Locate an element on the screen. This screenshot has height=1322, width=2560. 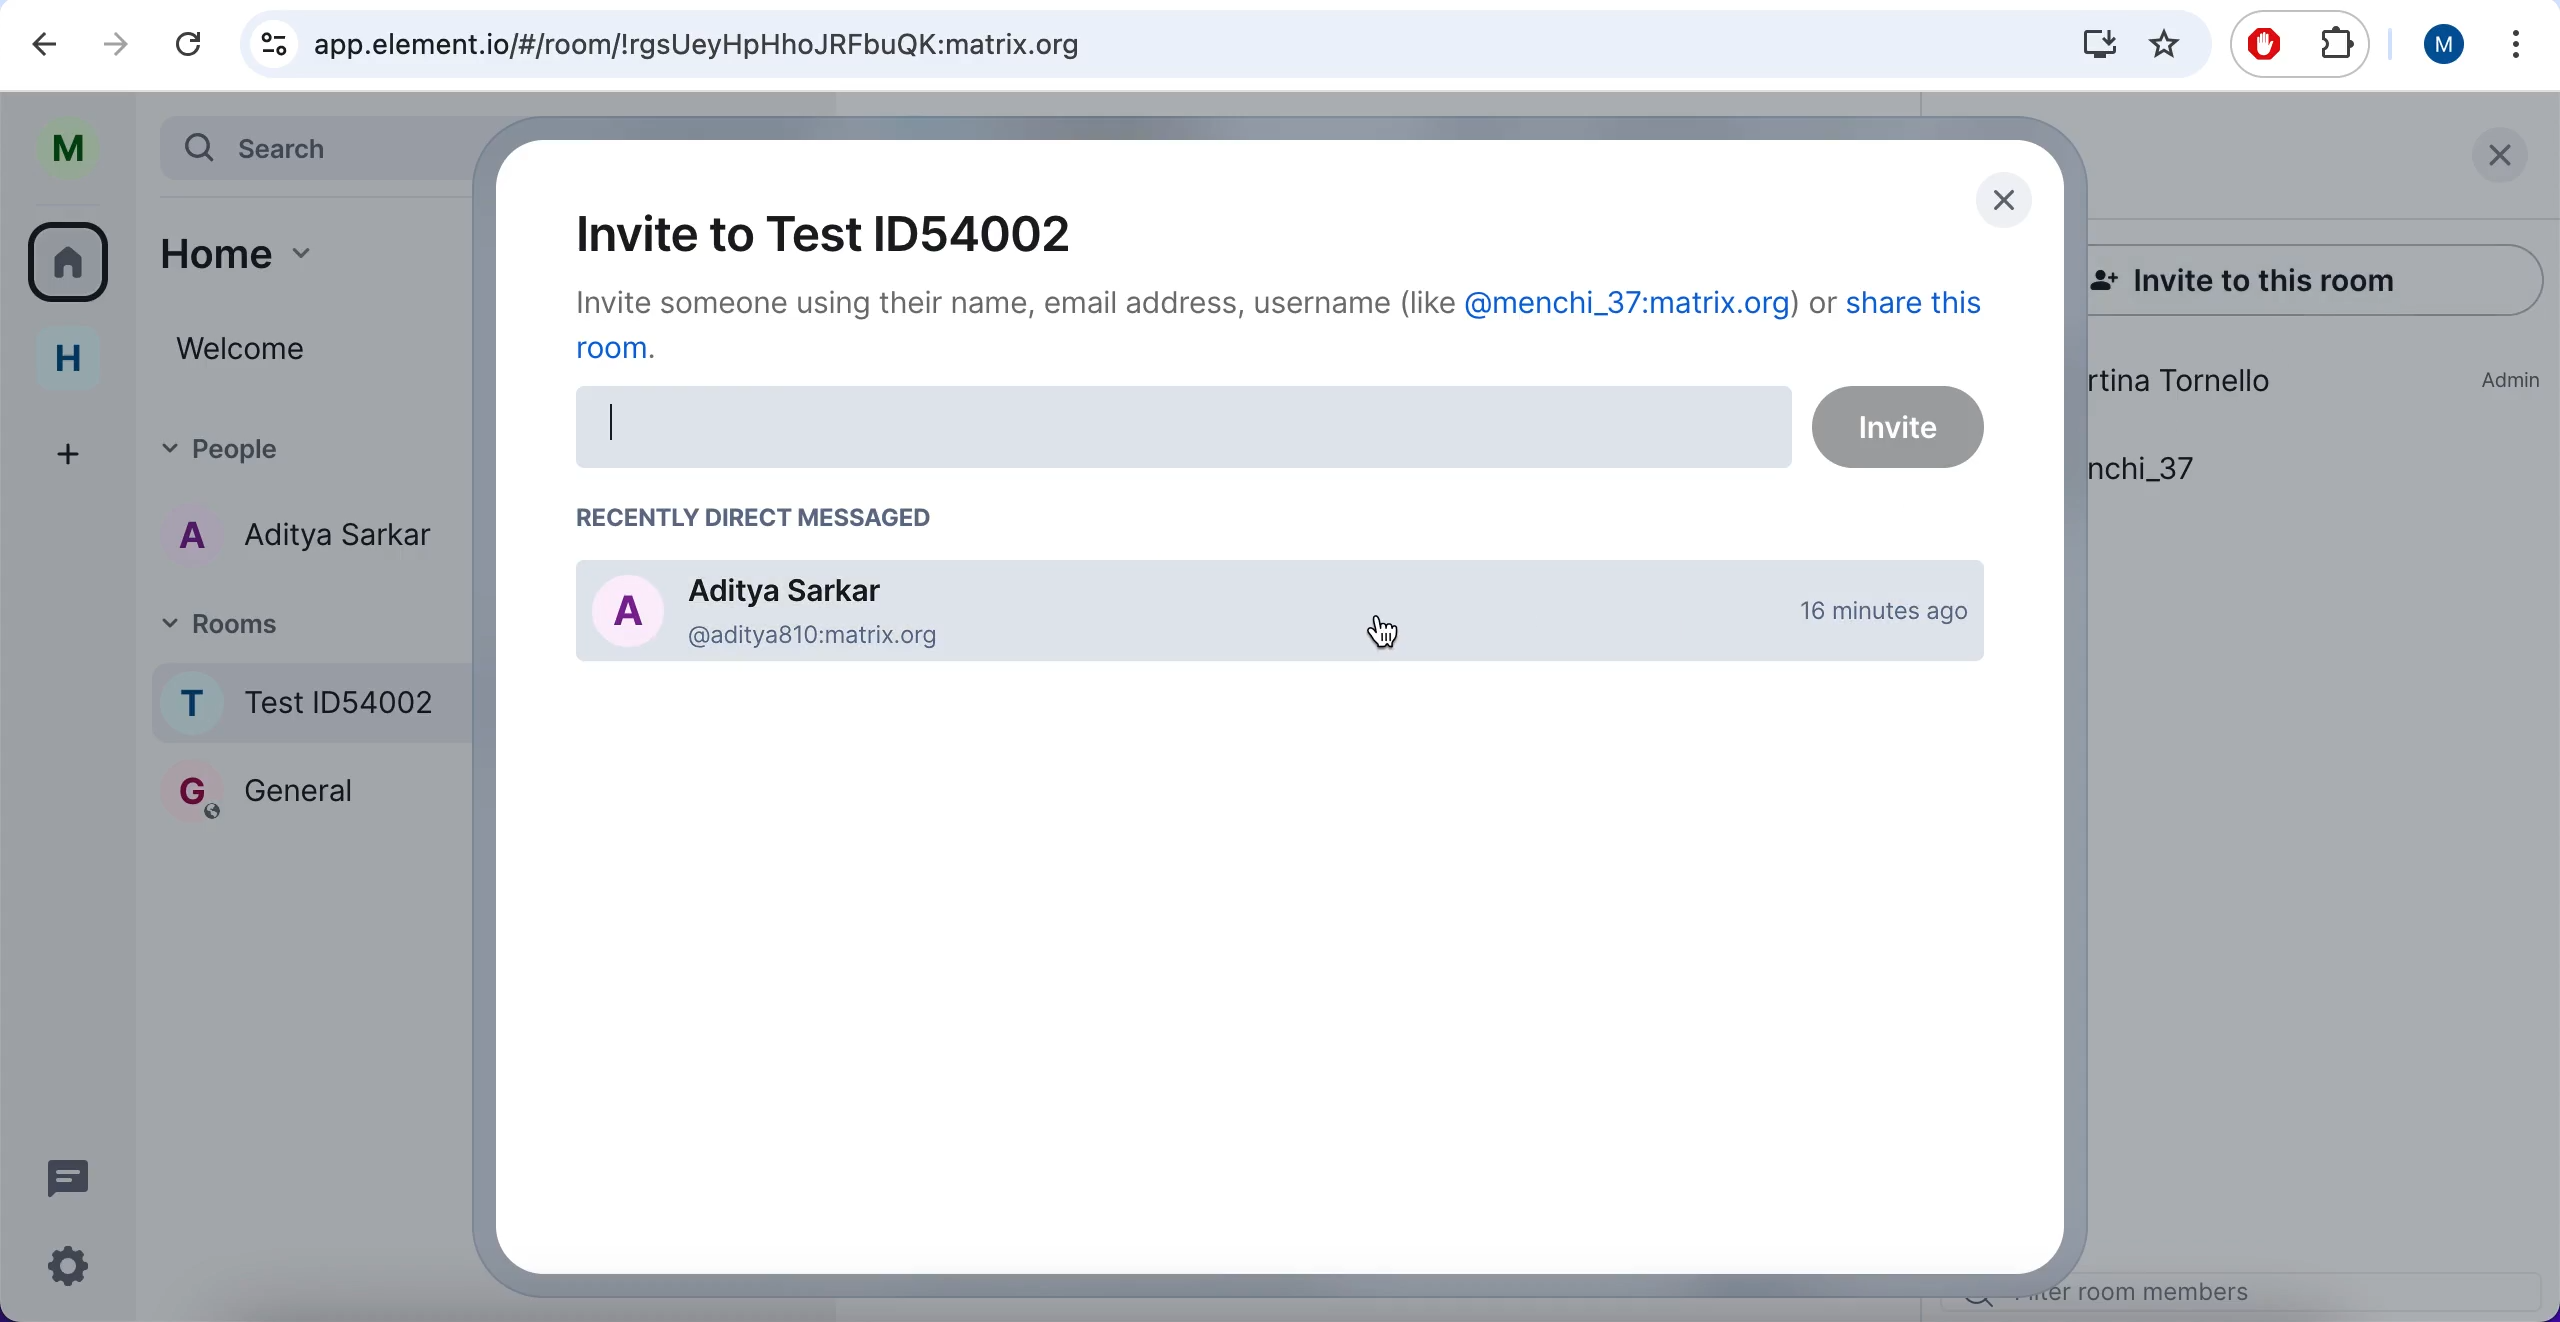
favorites is located at coordinates (2163, 44).